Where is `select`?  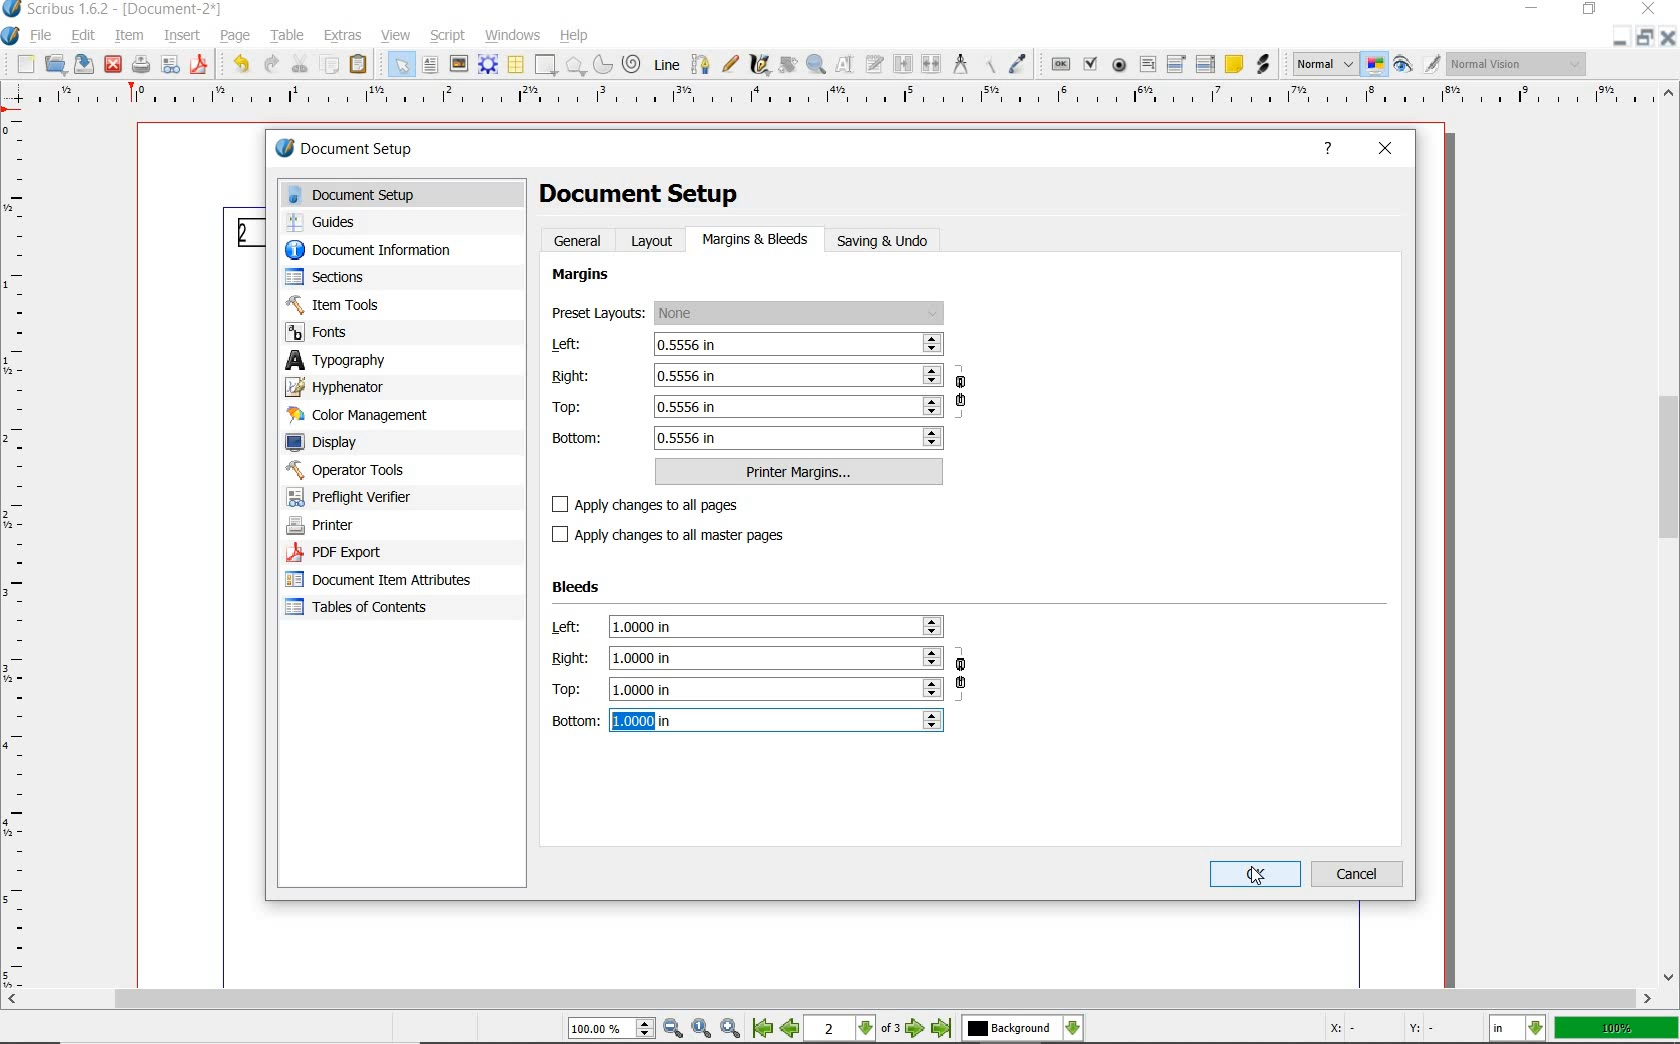 select is located at coordinates (402, 69).